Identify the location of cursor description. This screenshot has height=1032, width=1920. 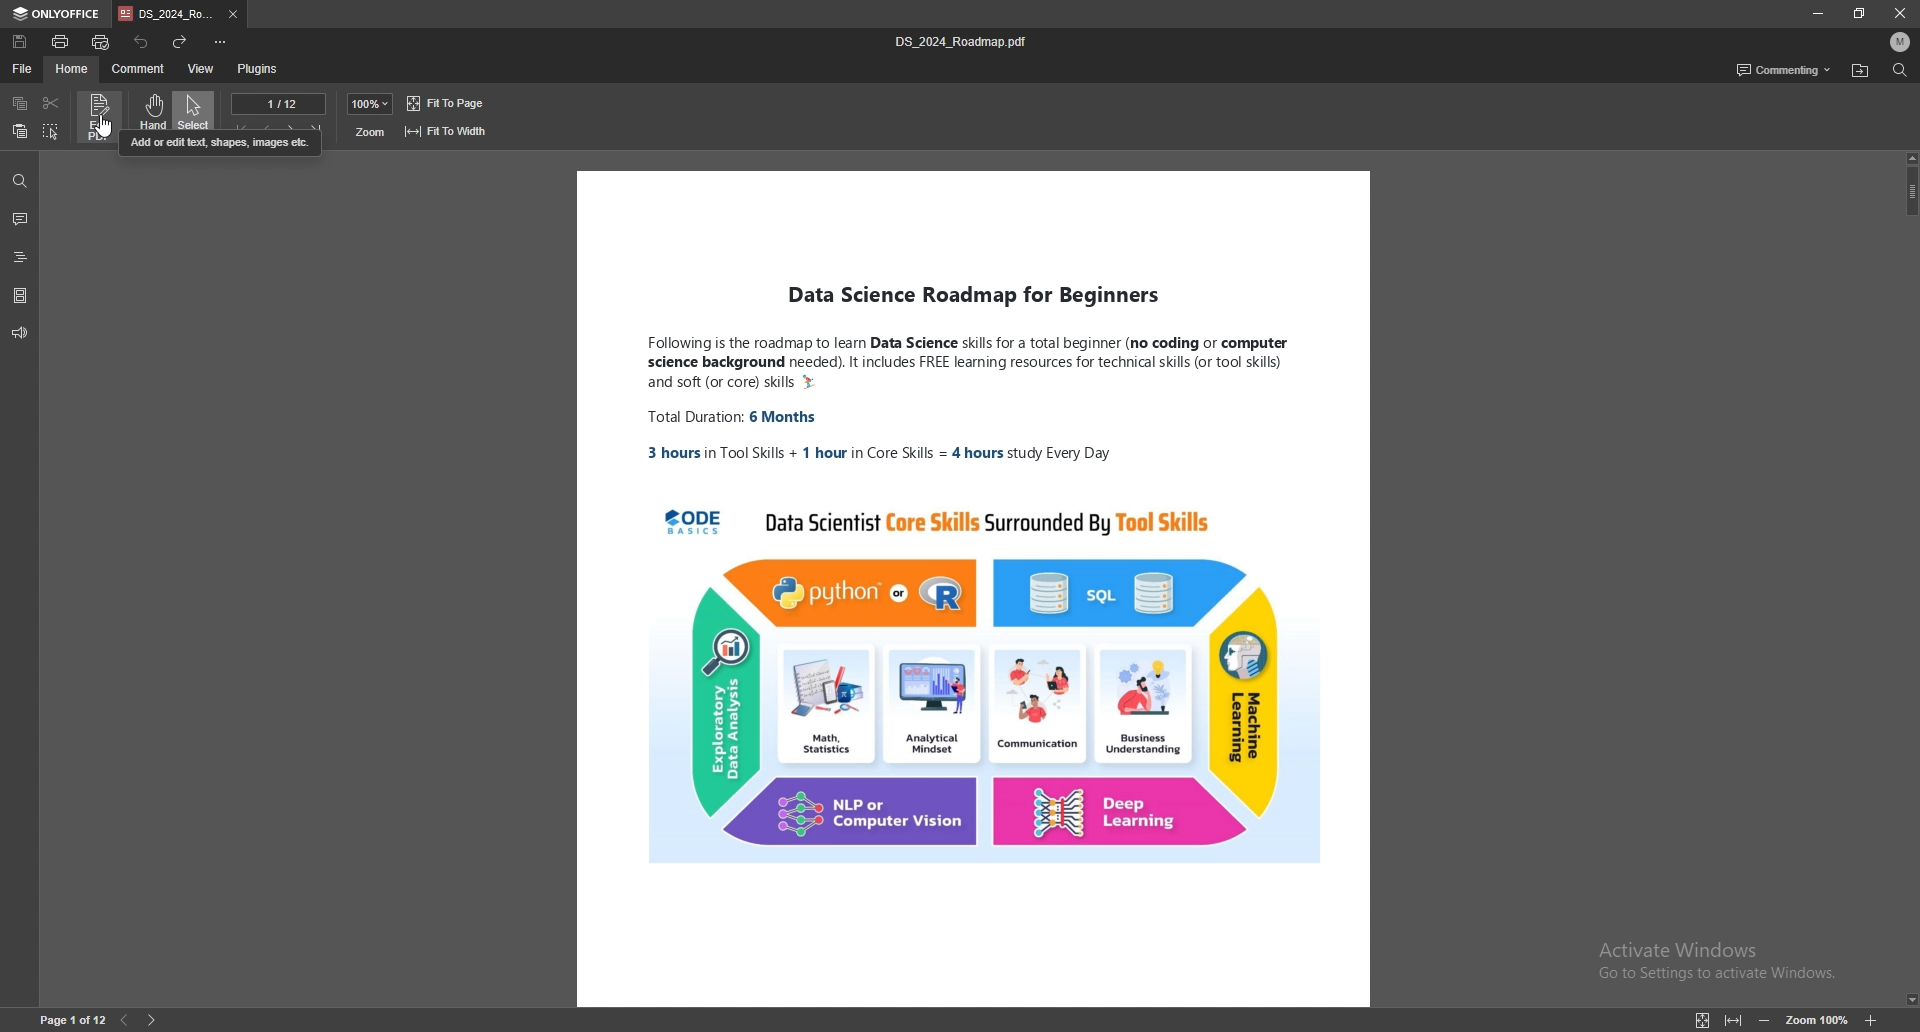
(224, 145).